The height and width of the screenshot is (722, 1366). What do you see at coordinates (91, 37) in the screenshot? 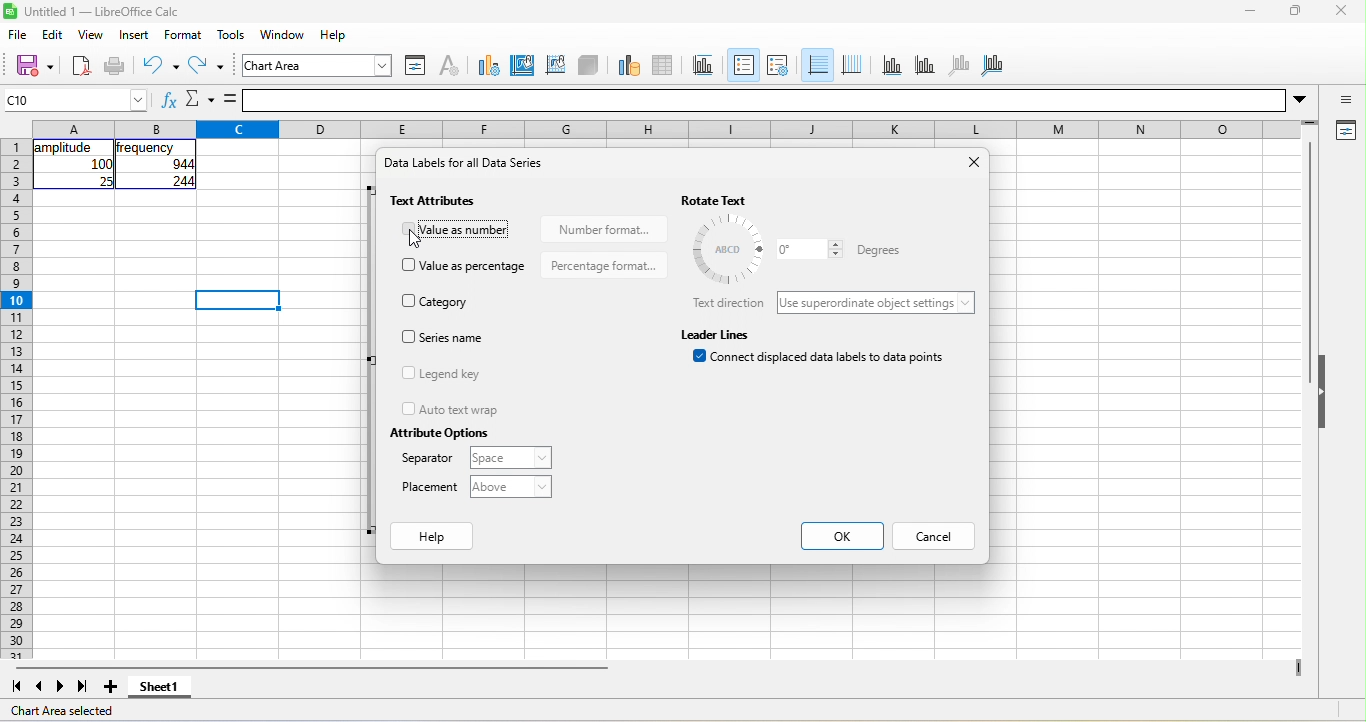
I see `view` at bounding box center [91, 37].